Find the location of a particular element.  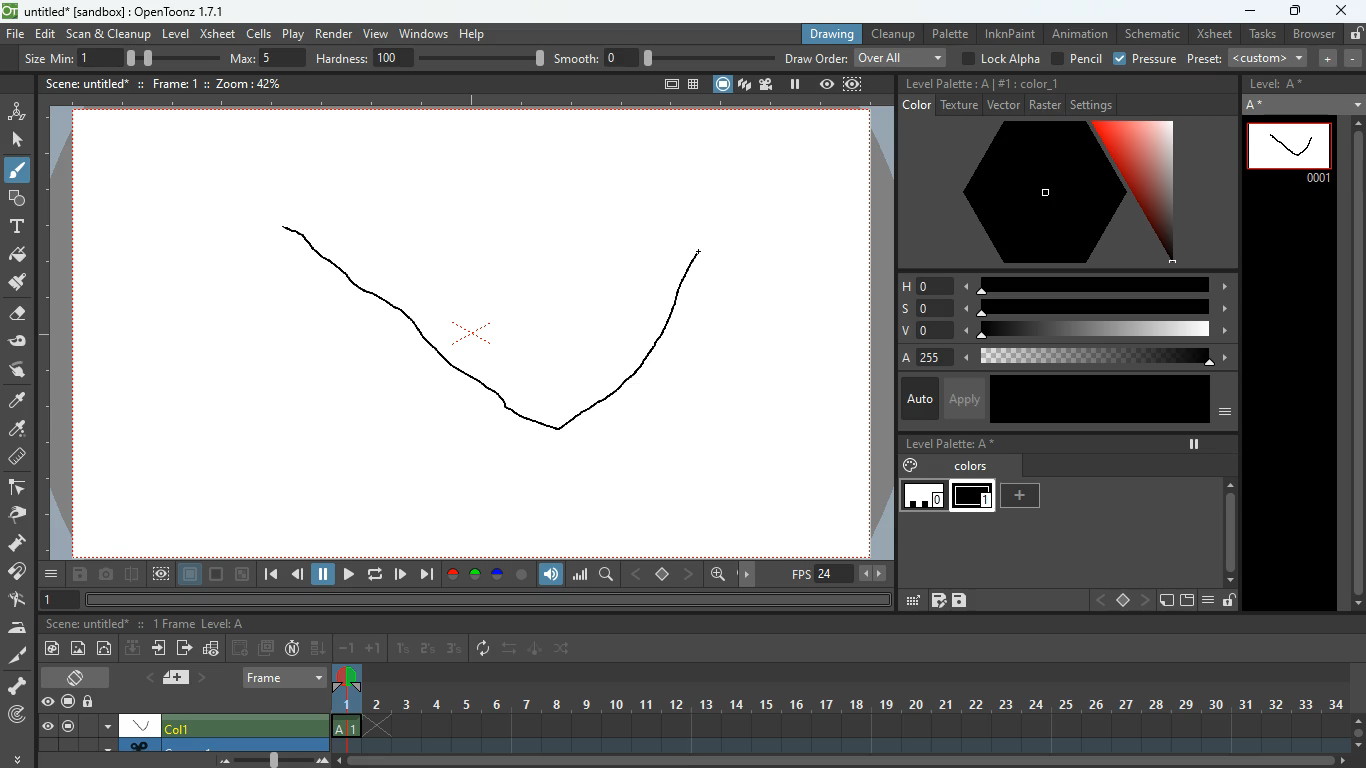

page is located at coordinates (191, 575).